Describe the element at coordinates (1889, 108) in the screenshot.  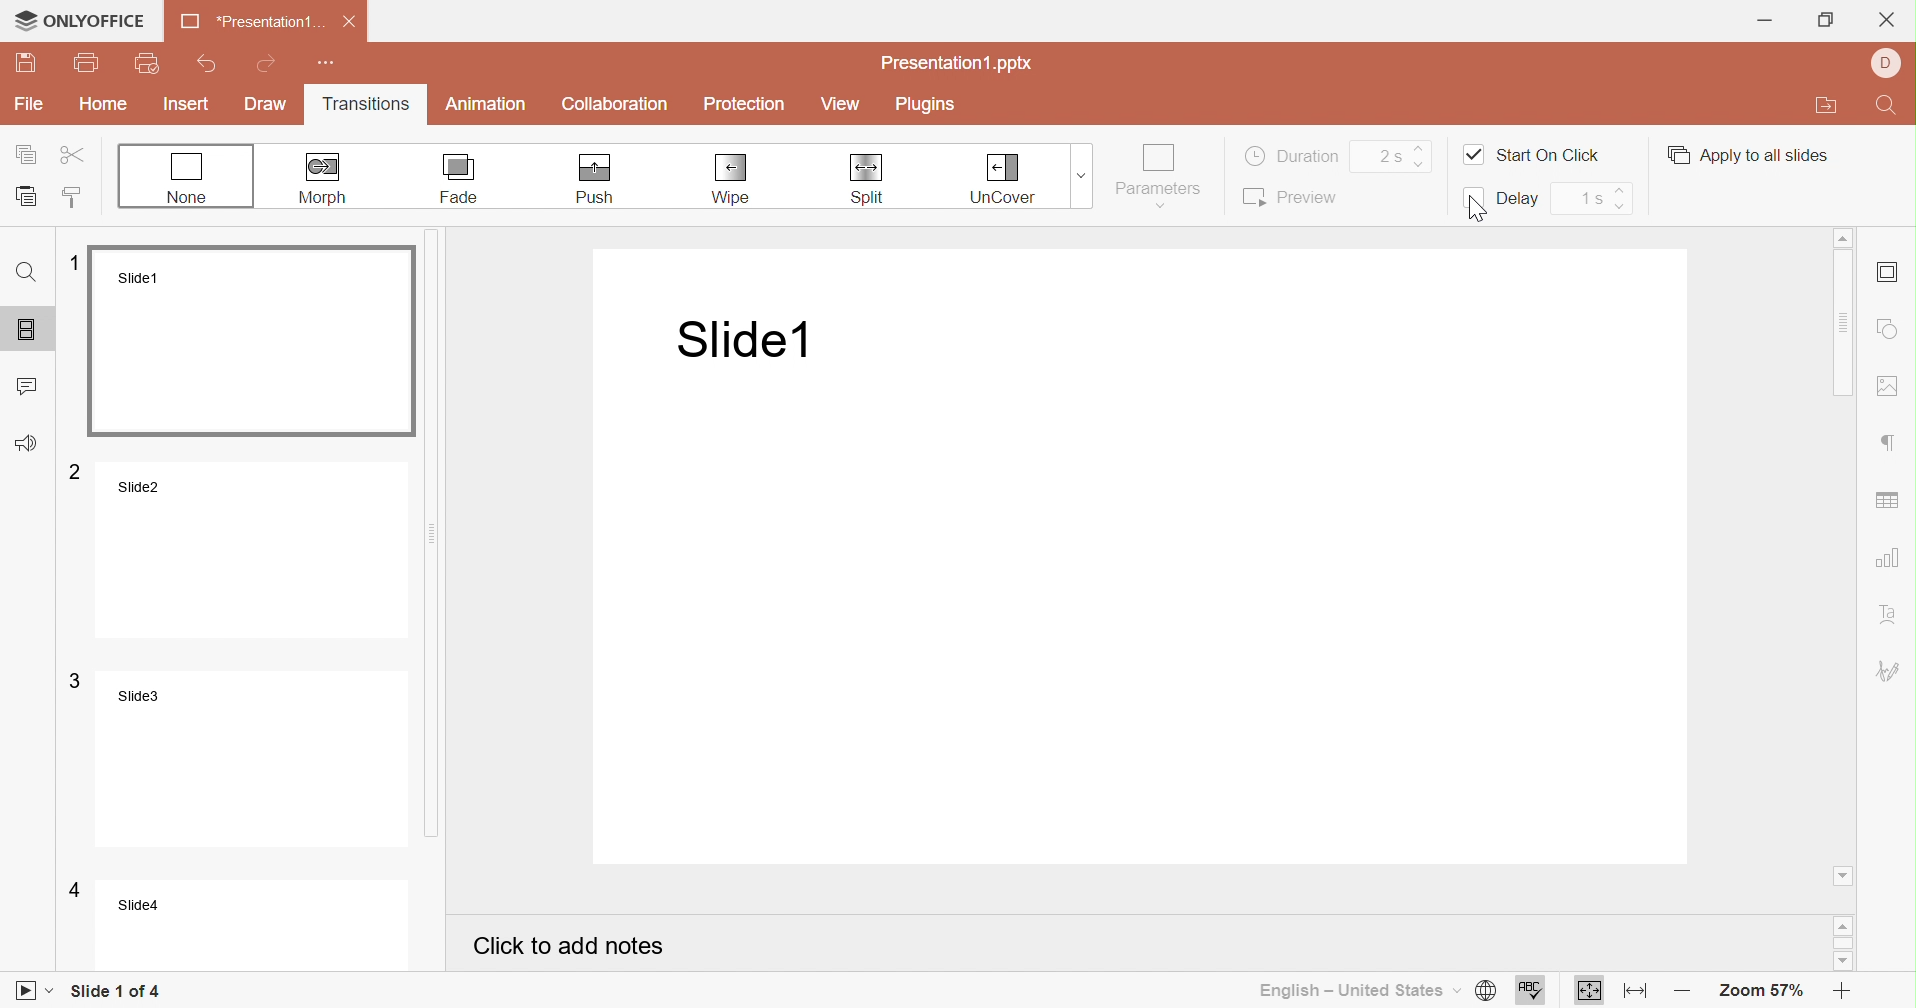
I see `Find` at that location.